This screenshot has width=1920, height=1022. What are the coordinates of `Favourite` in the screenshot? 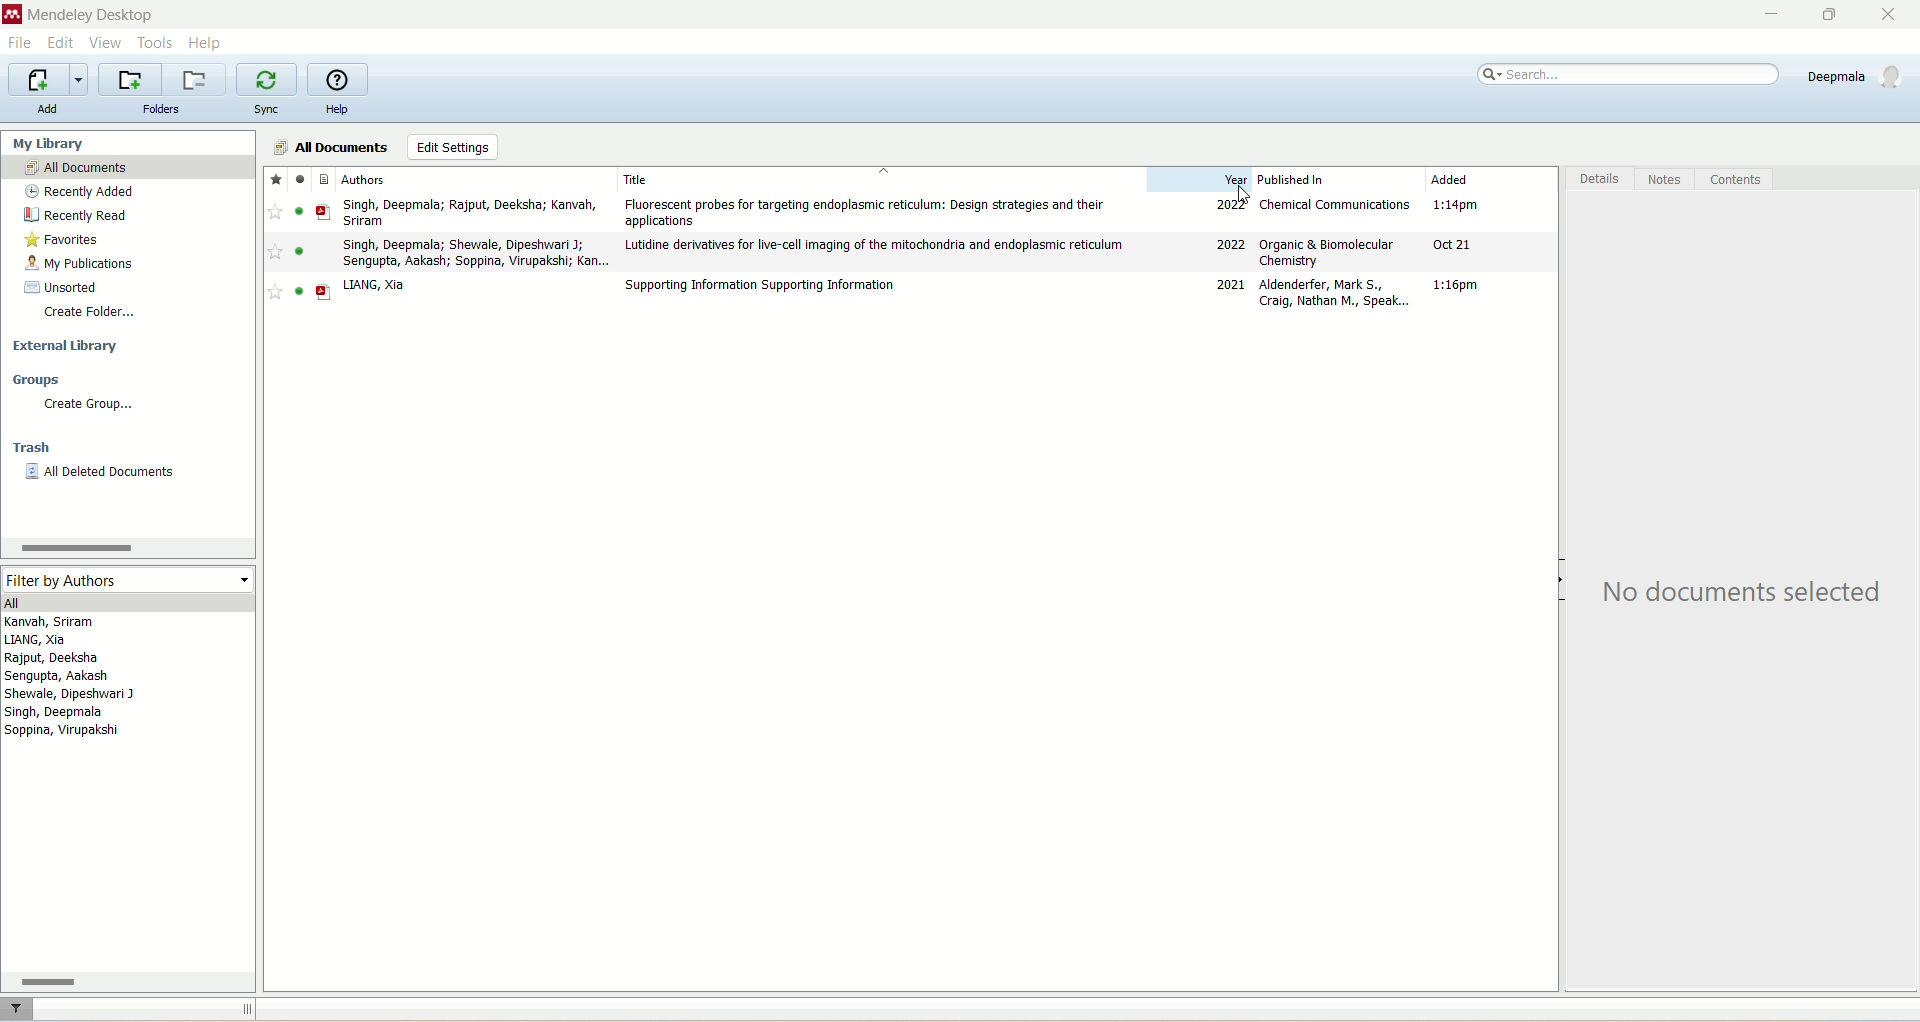 It's located at (276, 252).